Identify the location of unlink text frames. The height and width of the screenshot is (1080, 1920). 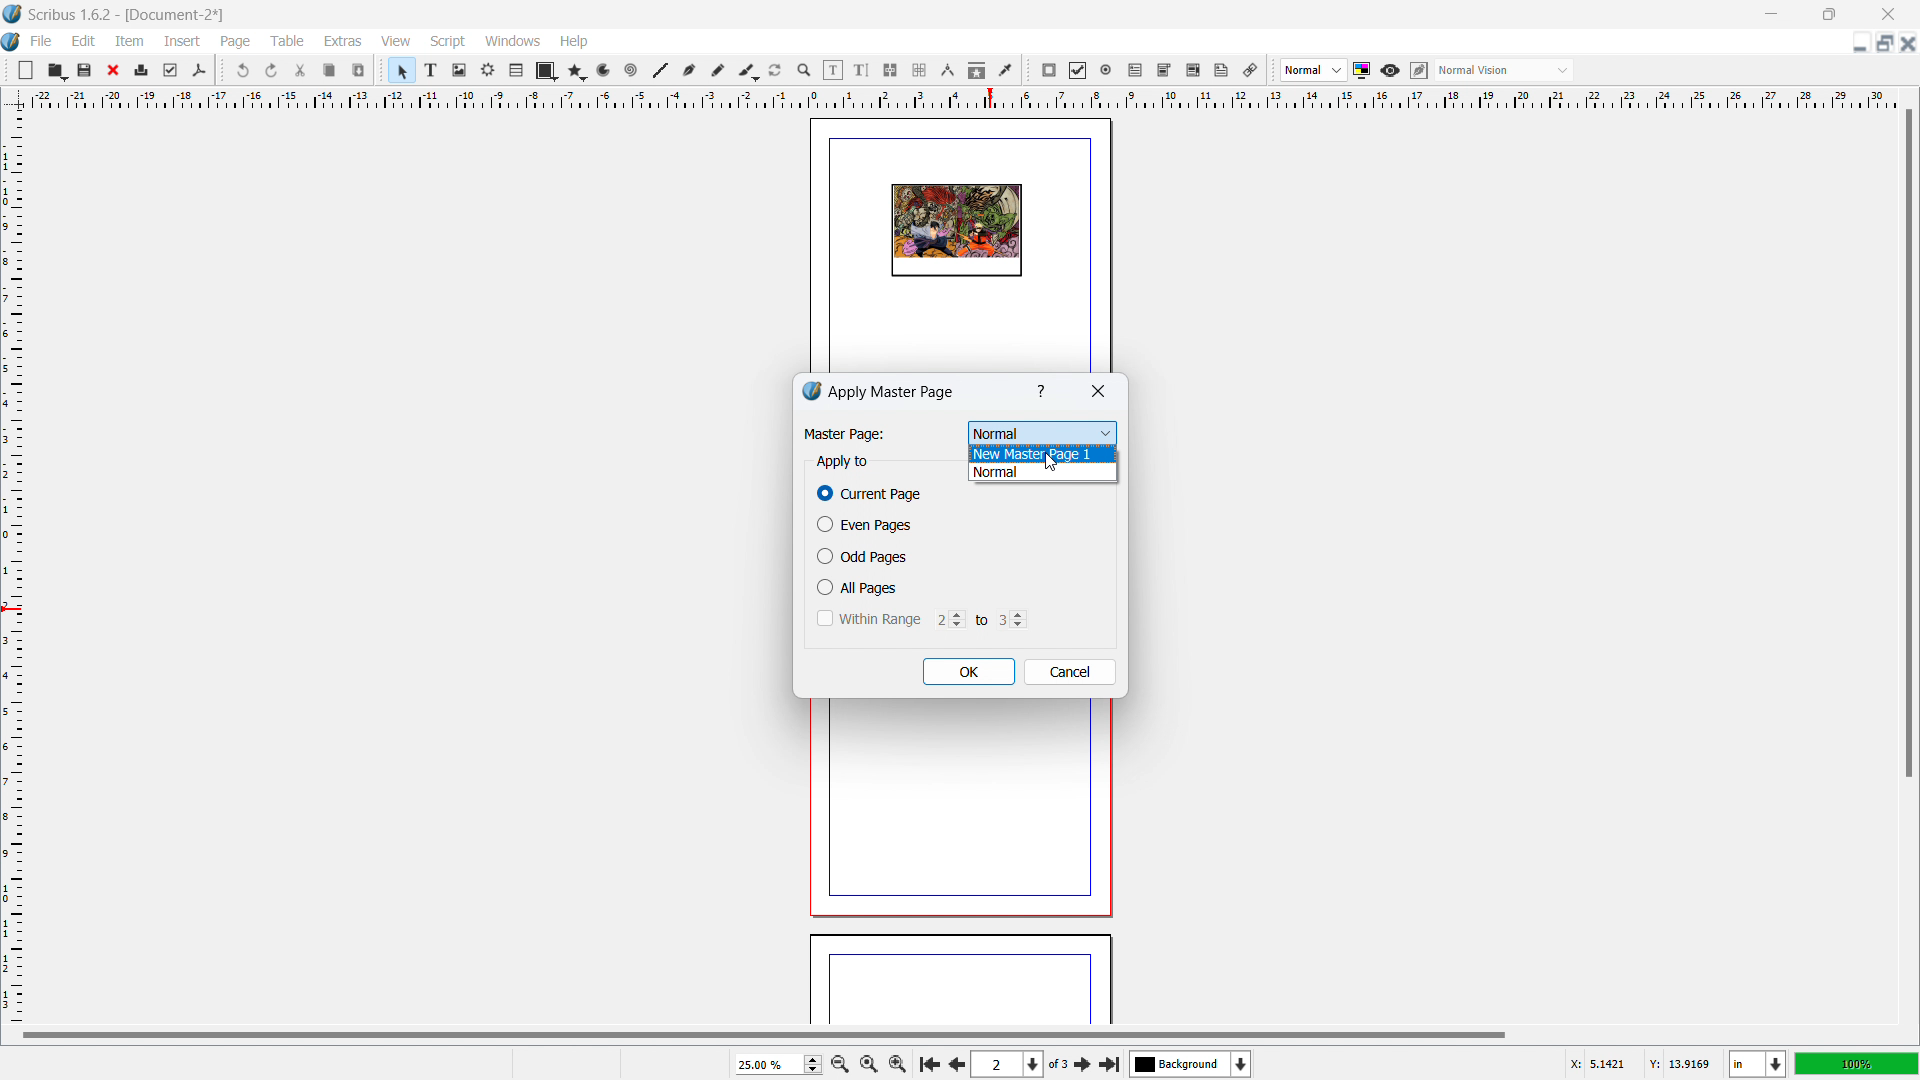
(919, 71).